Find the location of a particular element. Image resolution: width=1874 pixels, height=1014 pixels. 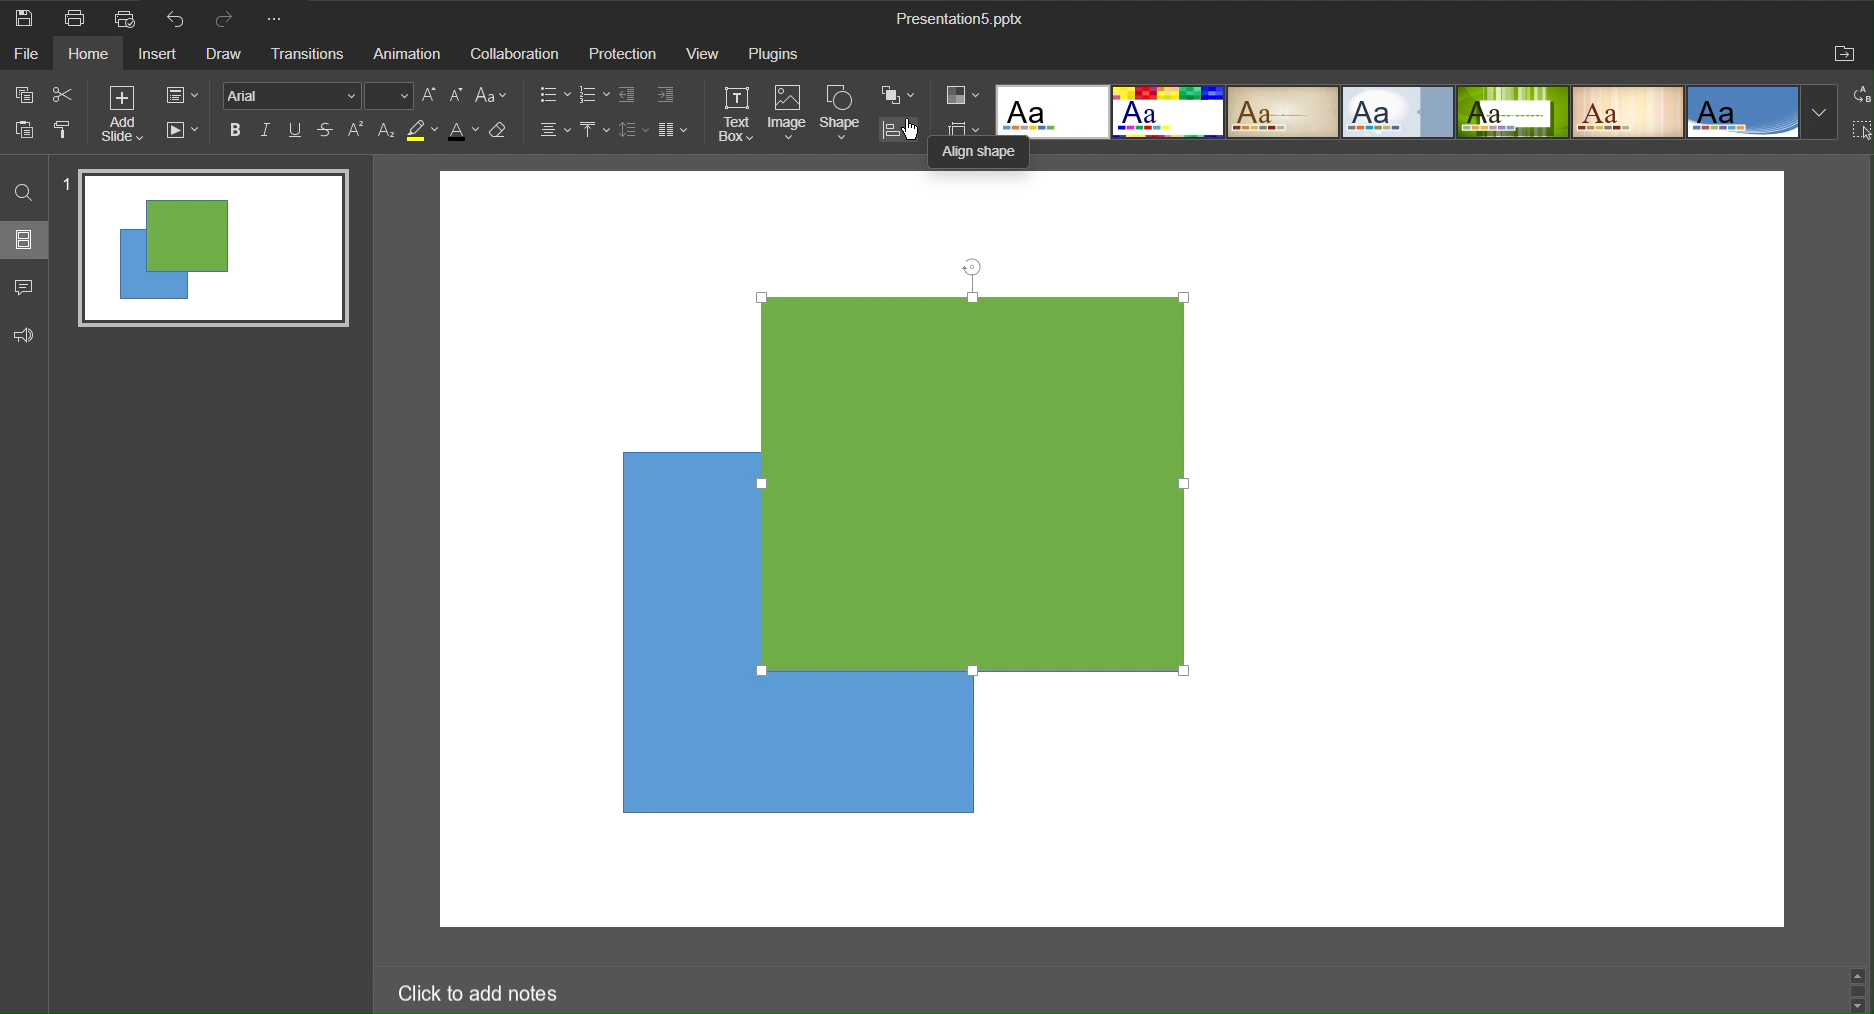

Text Box is located at coordinates (732, 113).